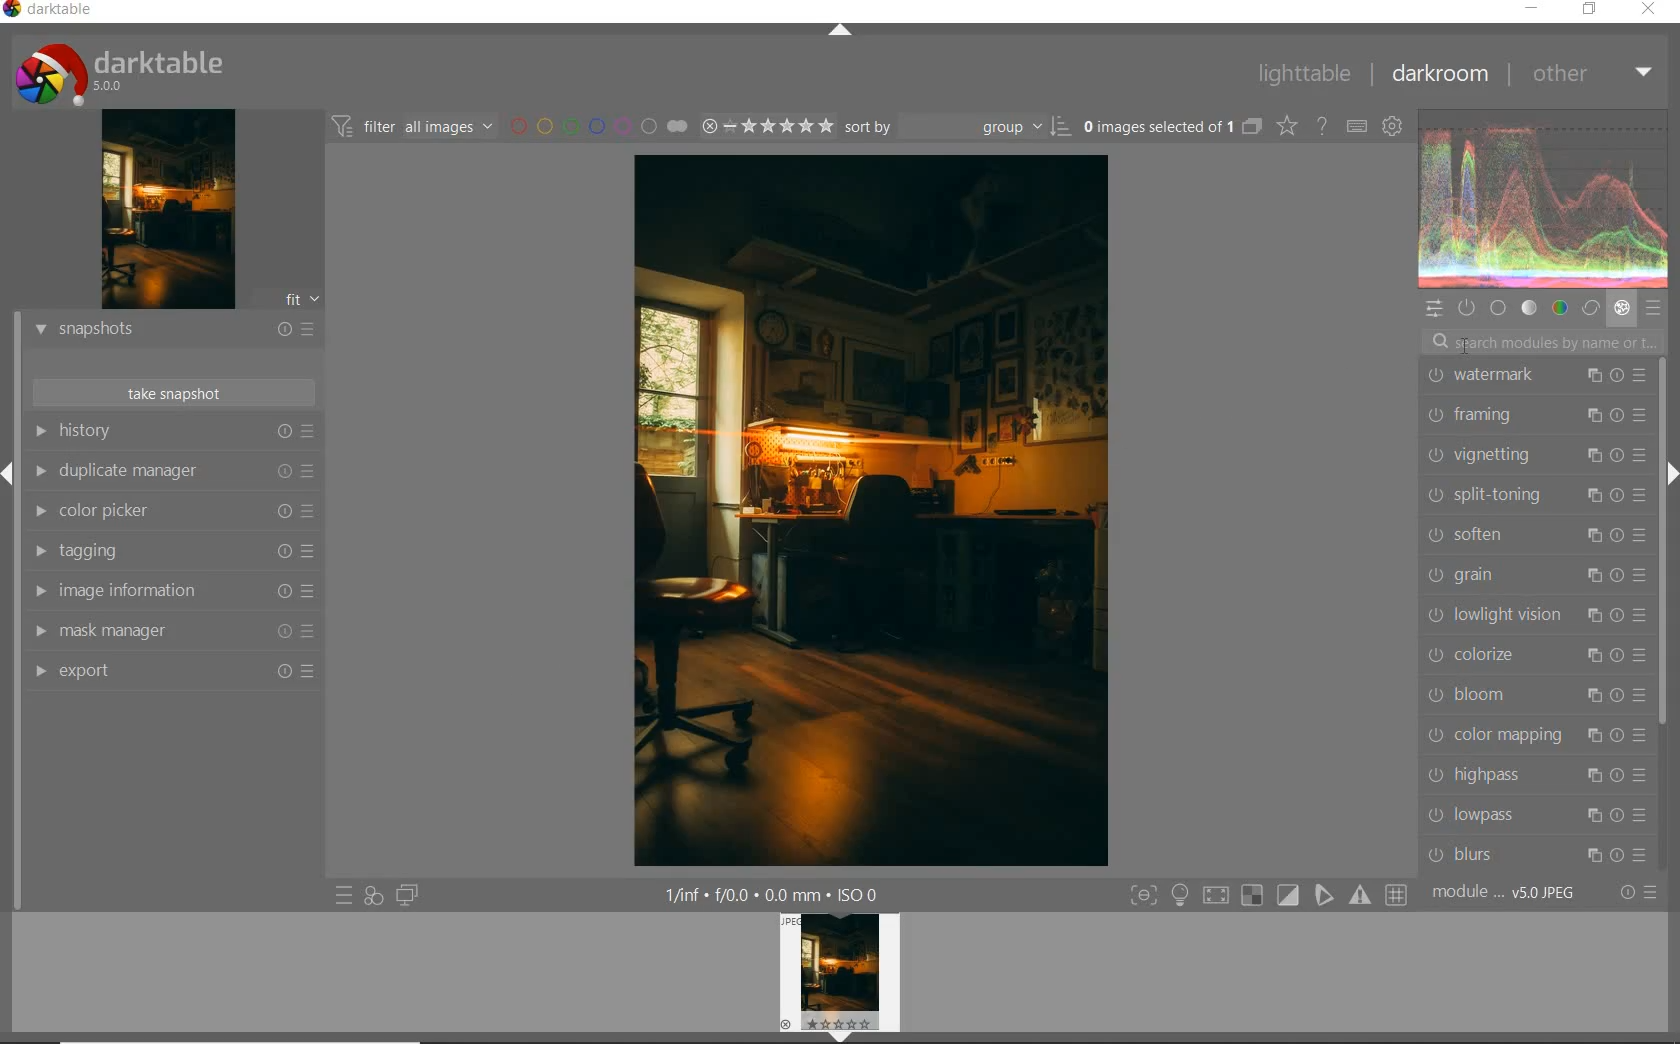 This screenshot has height=1044, width=1680. Describe the element at coordinates (172, 590) in the screenshot. I see `image information` at that location.